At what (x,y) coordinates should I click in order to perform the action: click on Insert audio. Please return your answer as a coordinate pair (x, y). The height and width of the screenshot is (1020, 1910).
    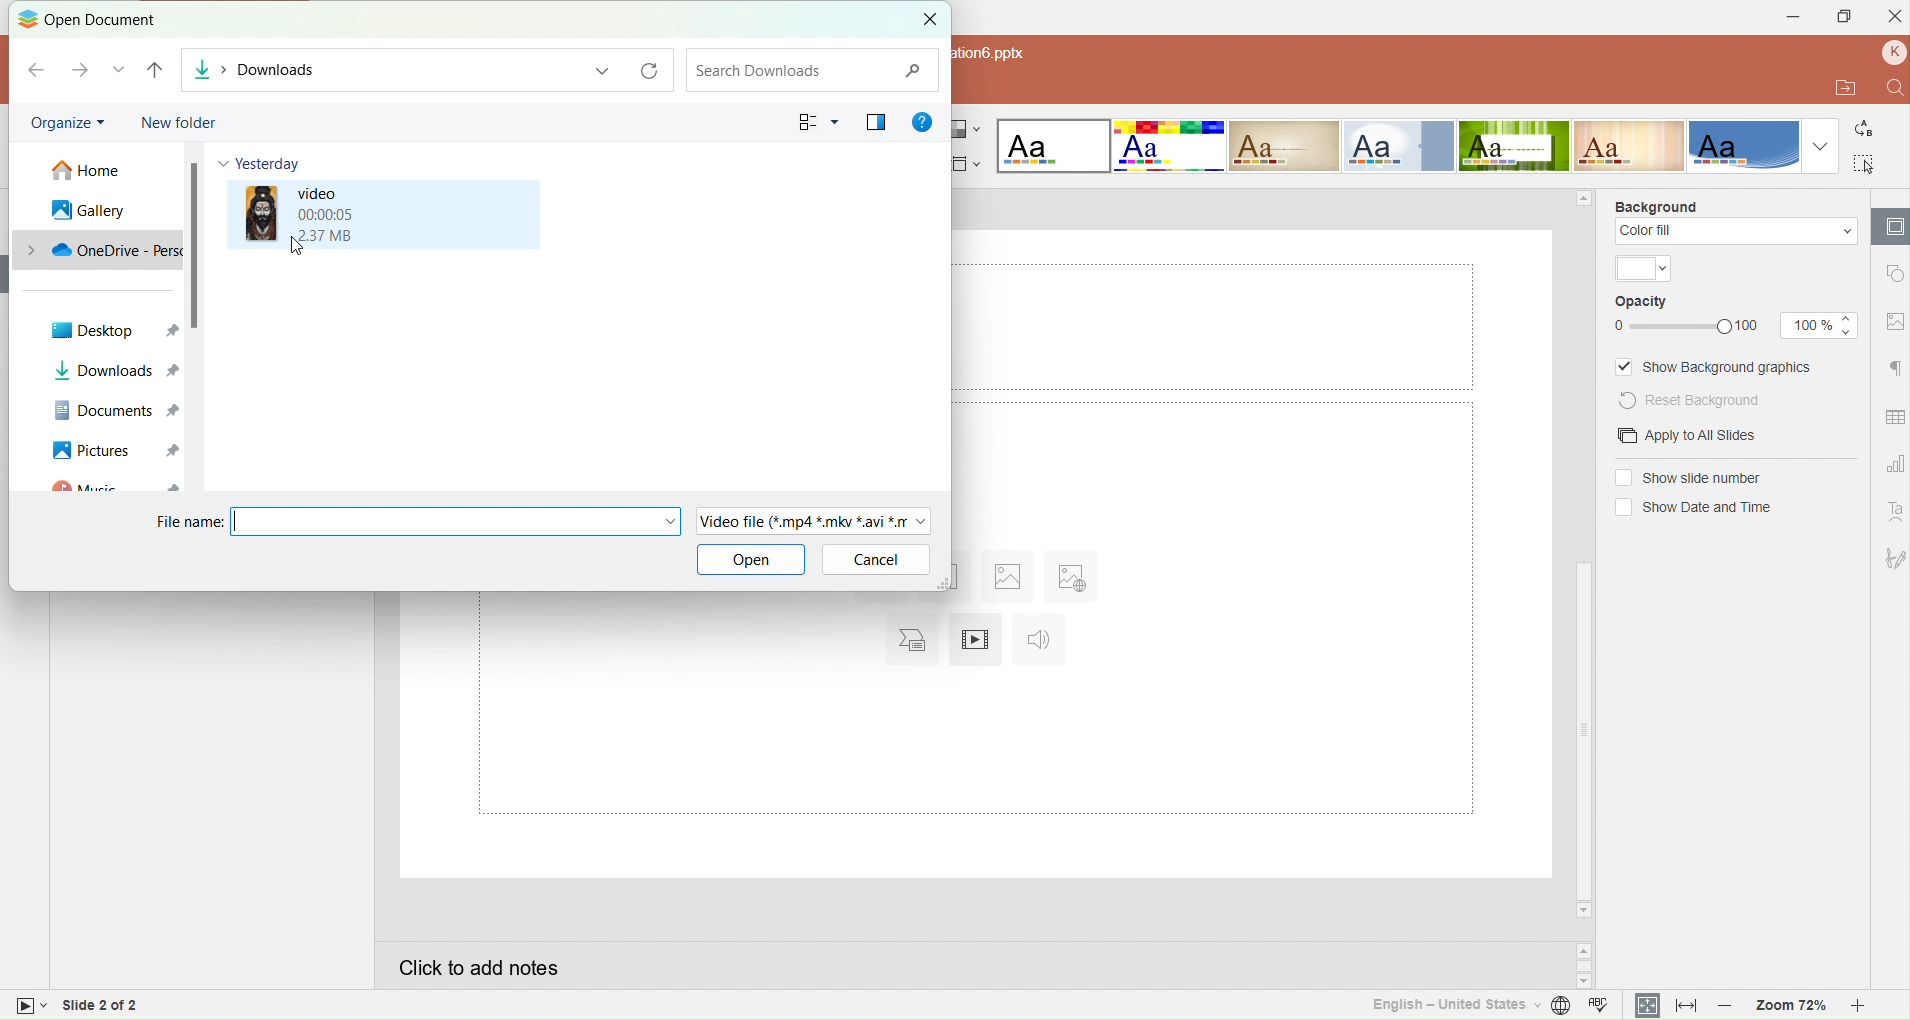
    Looking at the image, I should click on (1042, 643).